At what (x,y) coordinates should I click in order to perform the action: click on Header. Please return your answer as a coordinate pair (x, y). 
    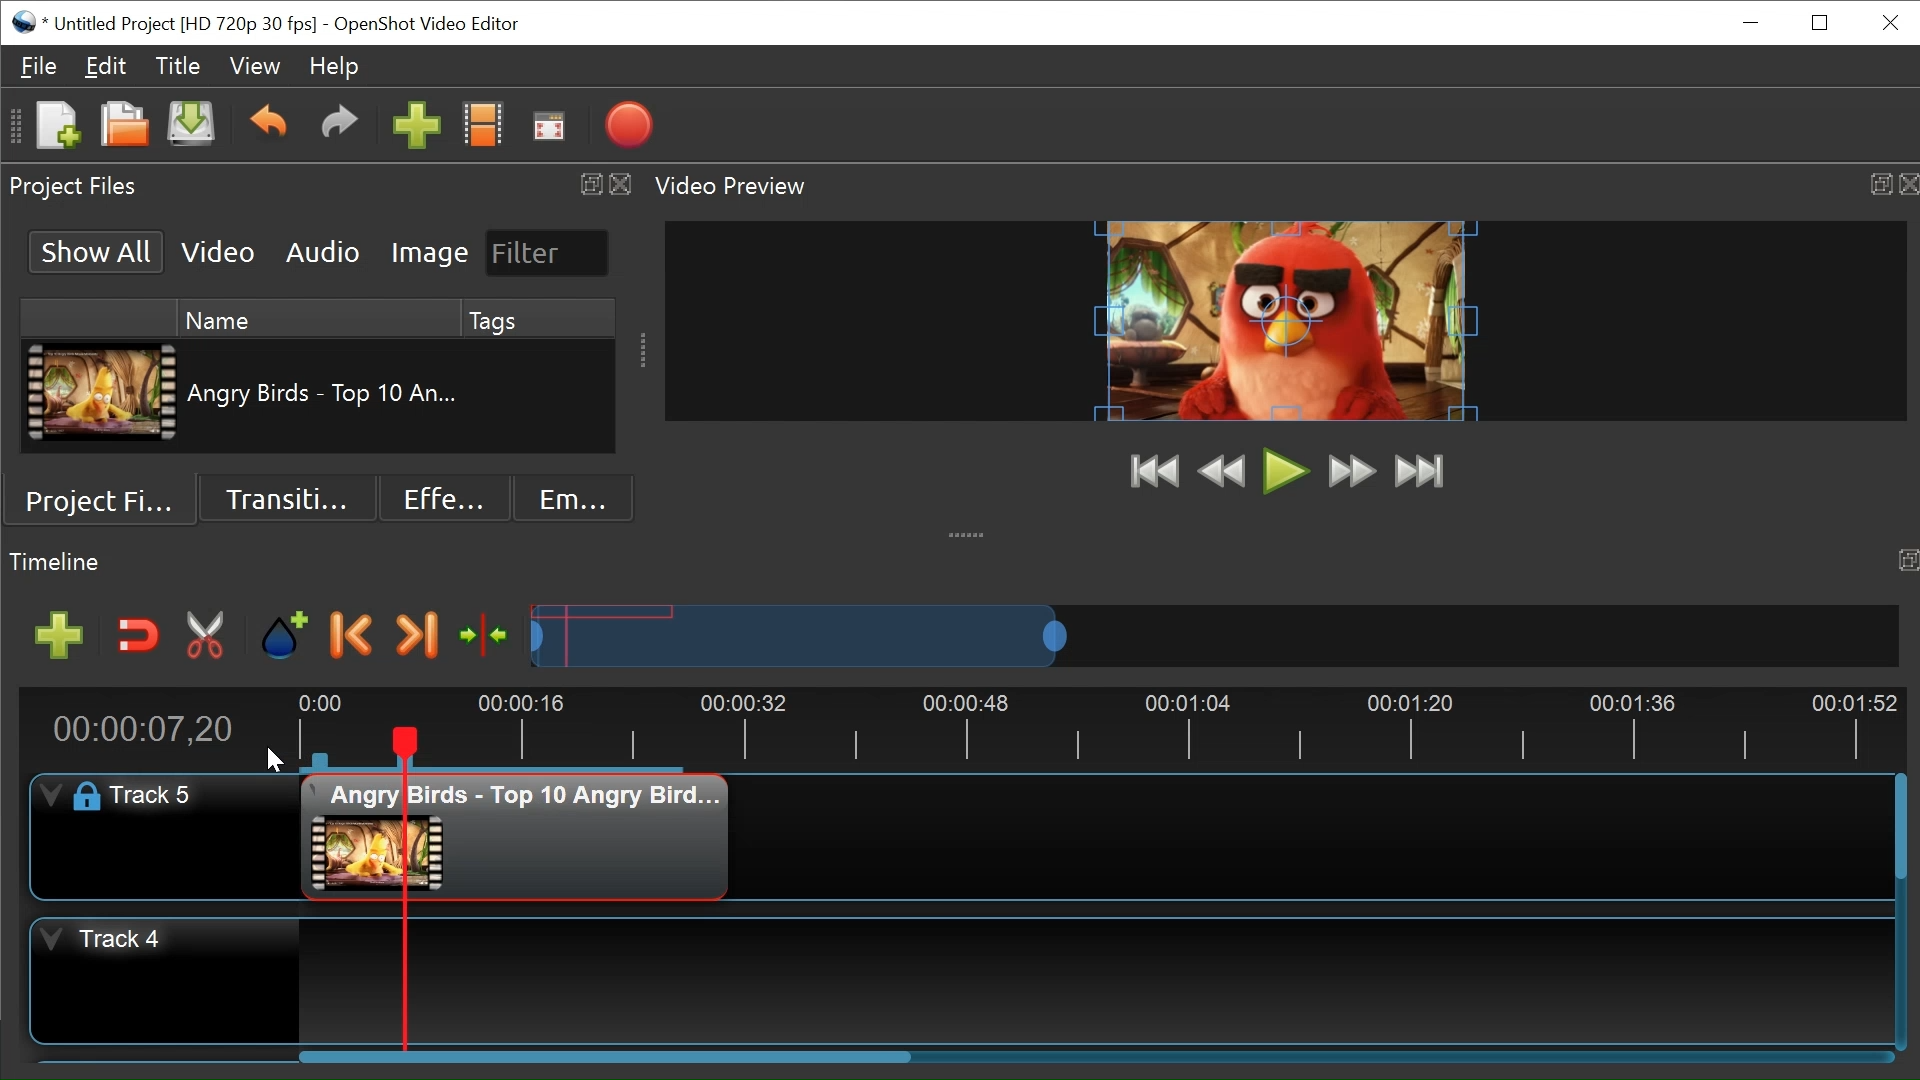
    Looking at the image, I should click on (155, 796).